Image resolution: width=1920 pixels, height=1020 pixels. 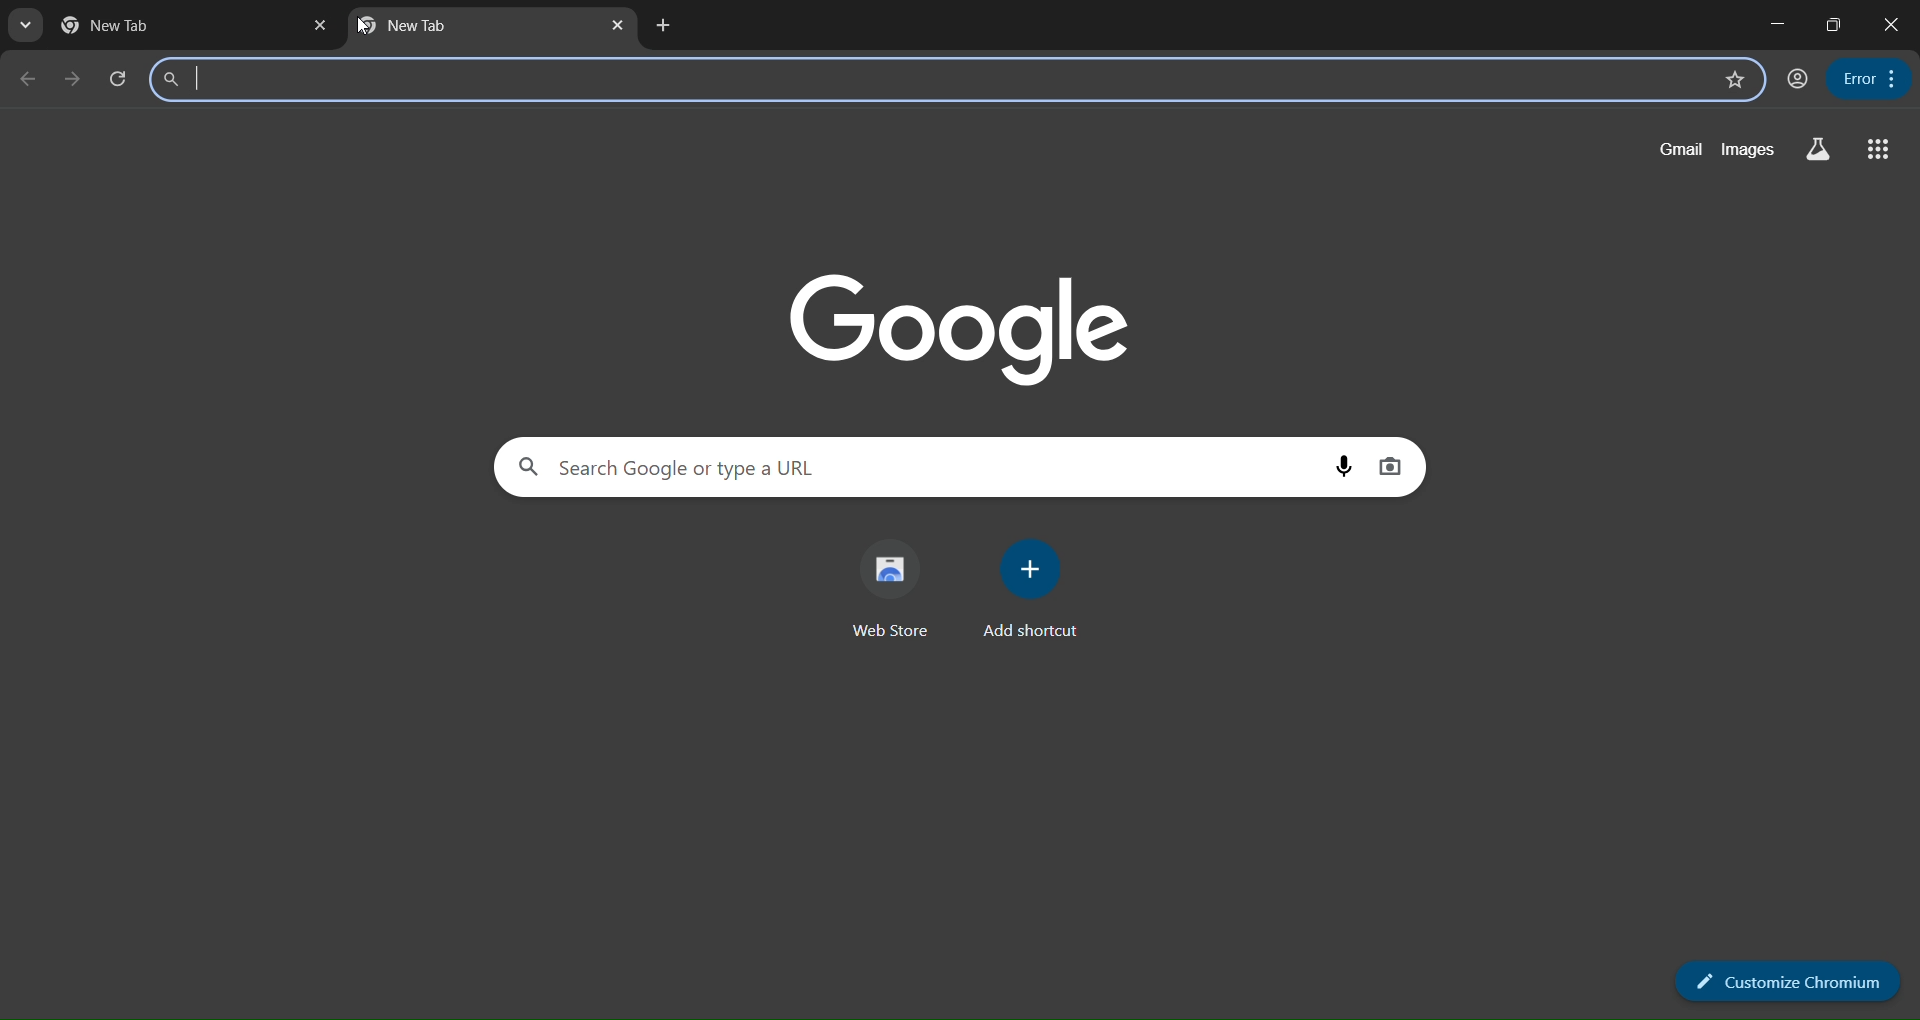 I want to click on cursor, so click(x=367, y=31).